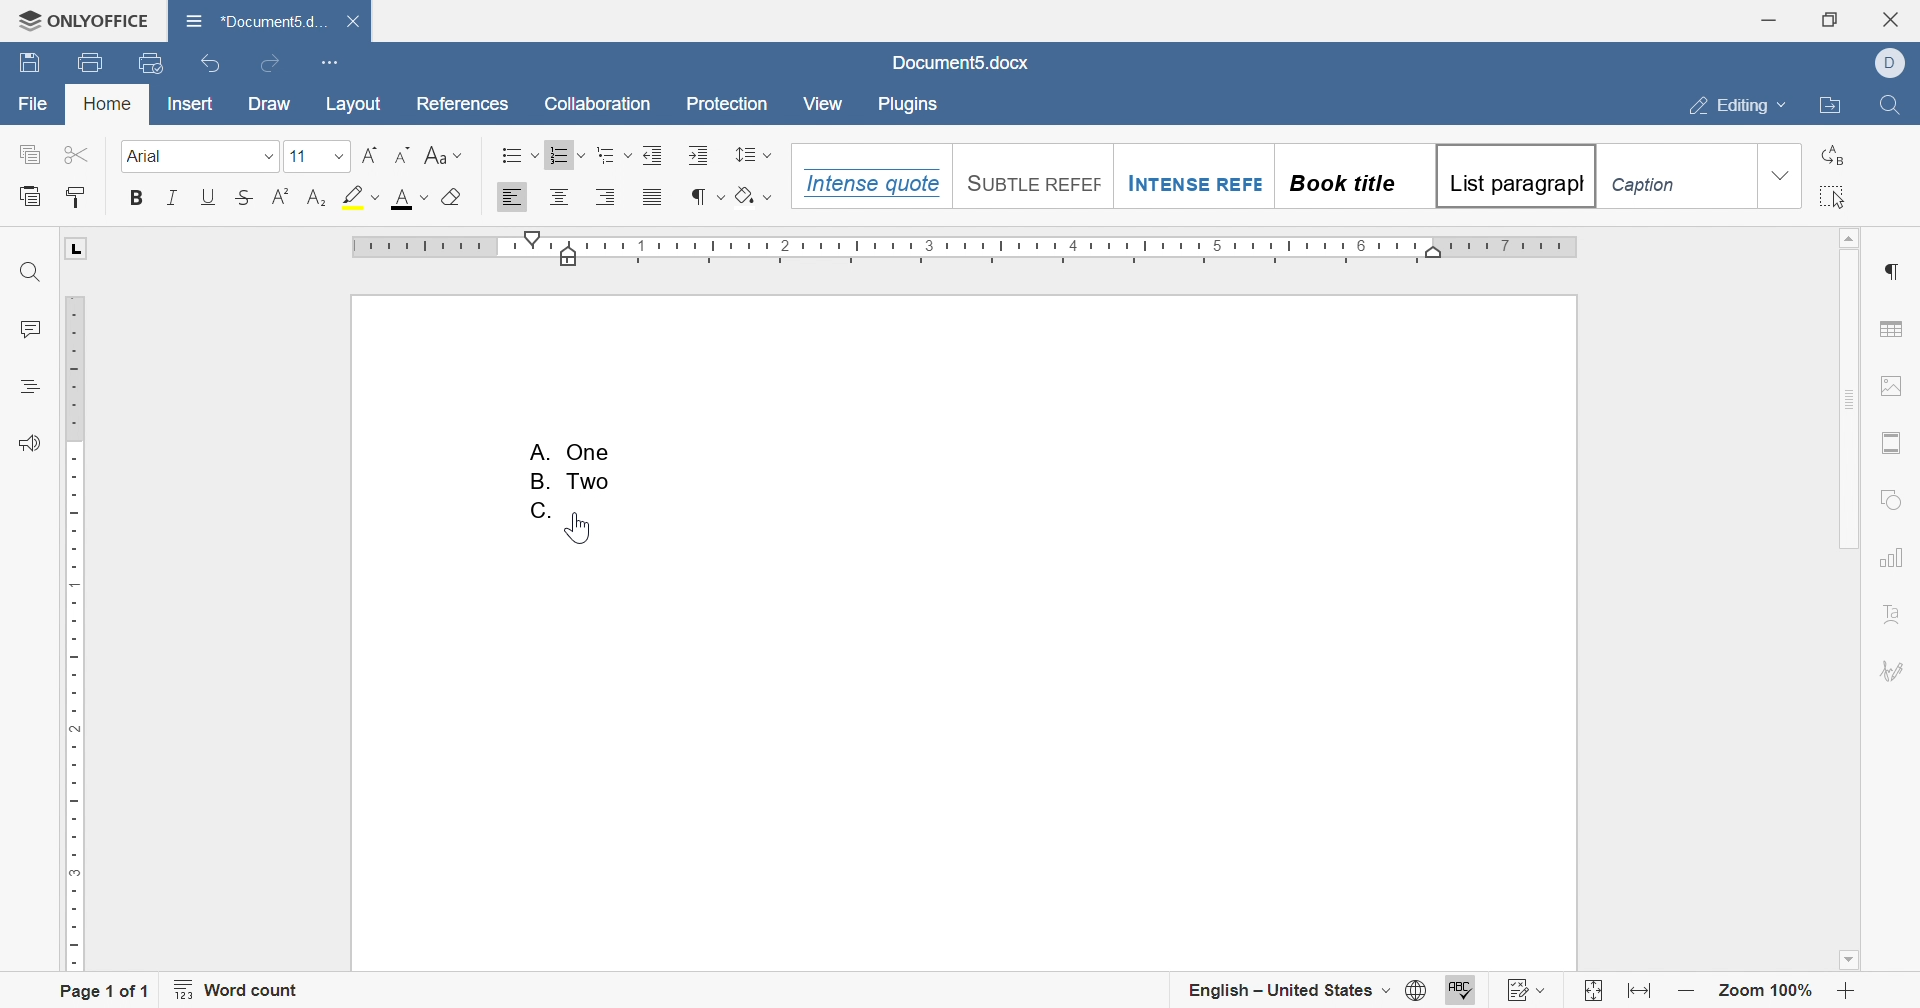 The width and height of the screenshot is (1920, 1008). I want to click on references, so click(467, 105).